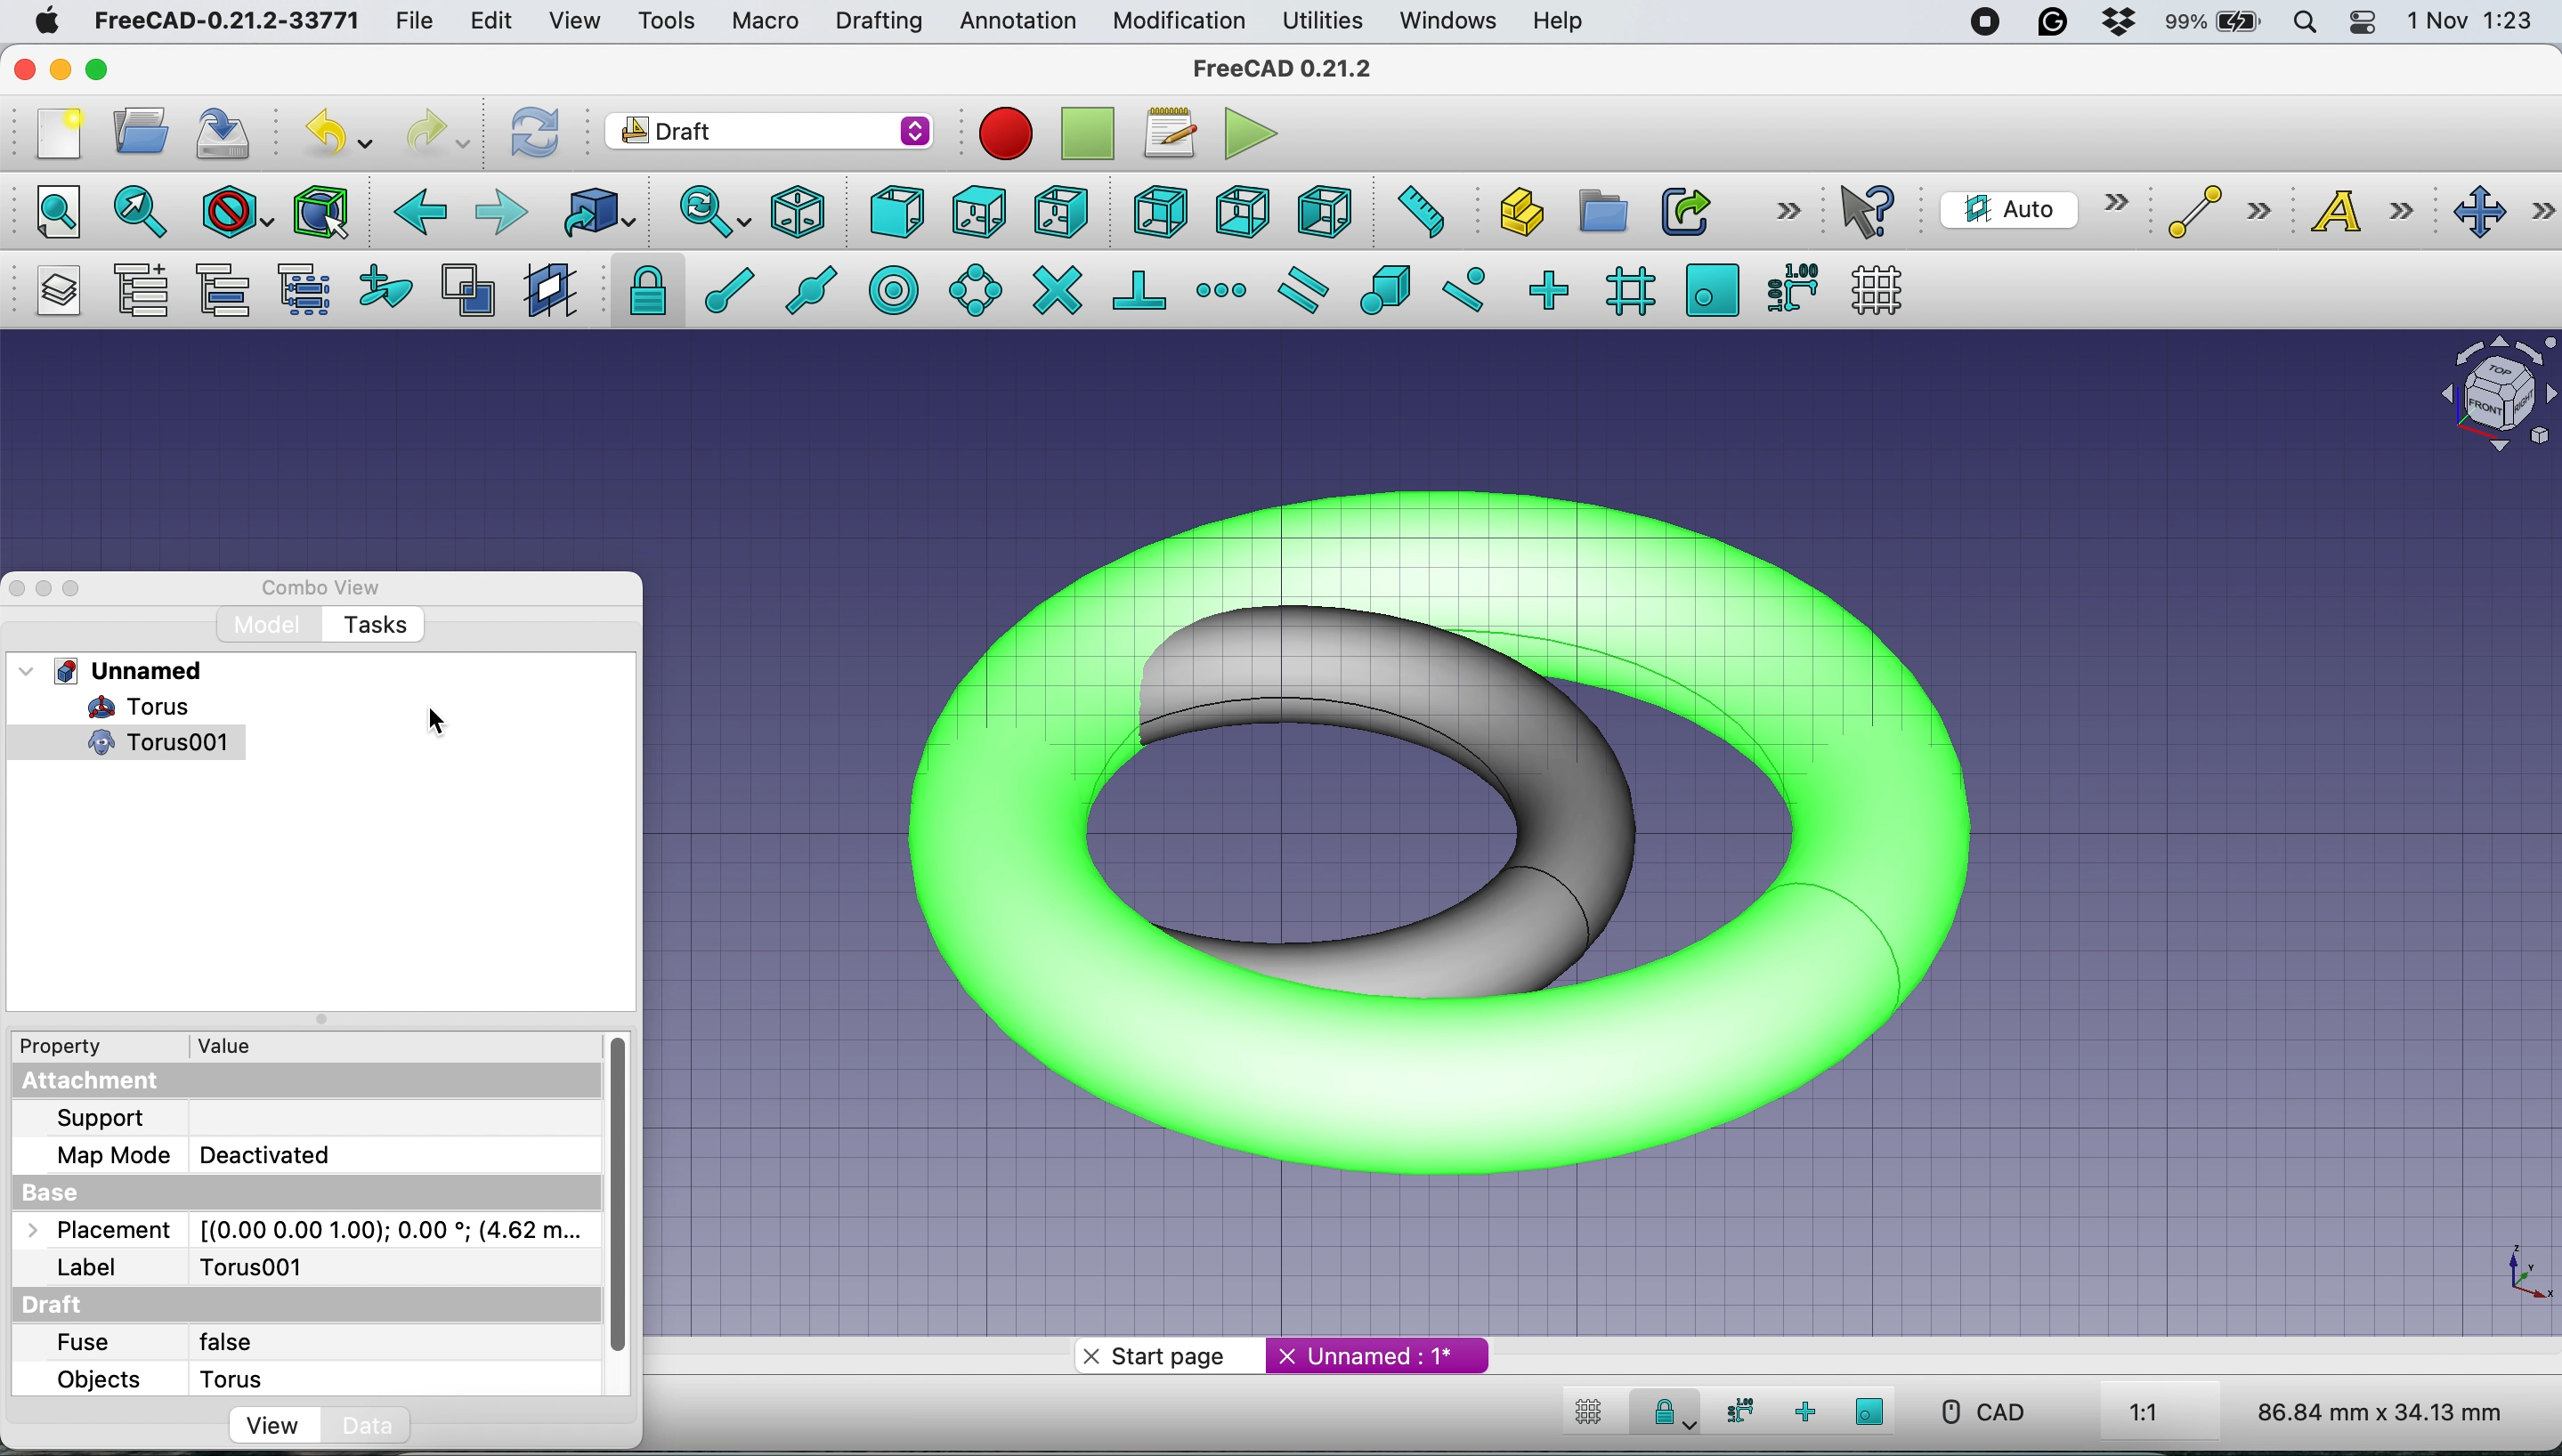 The image size is (2562, 1456). I want to click on stop debugging, so click(1083, 134).